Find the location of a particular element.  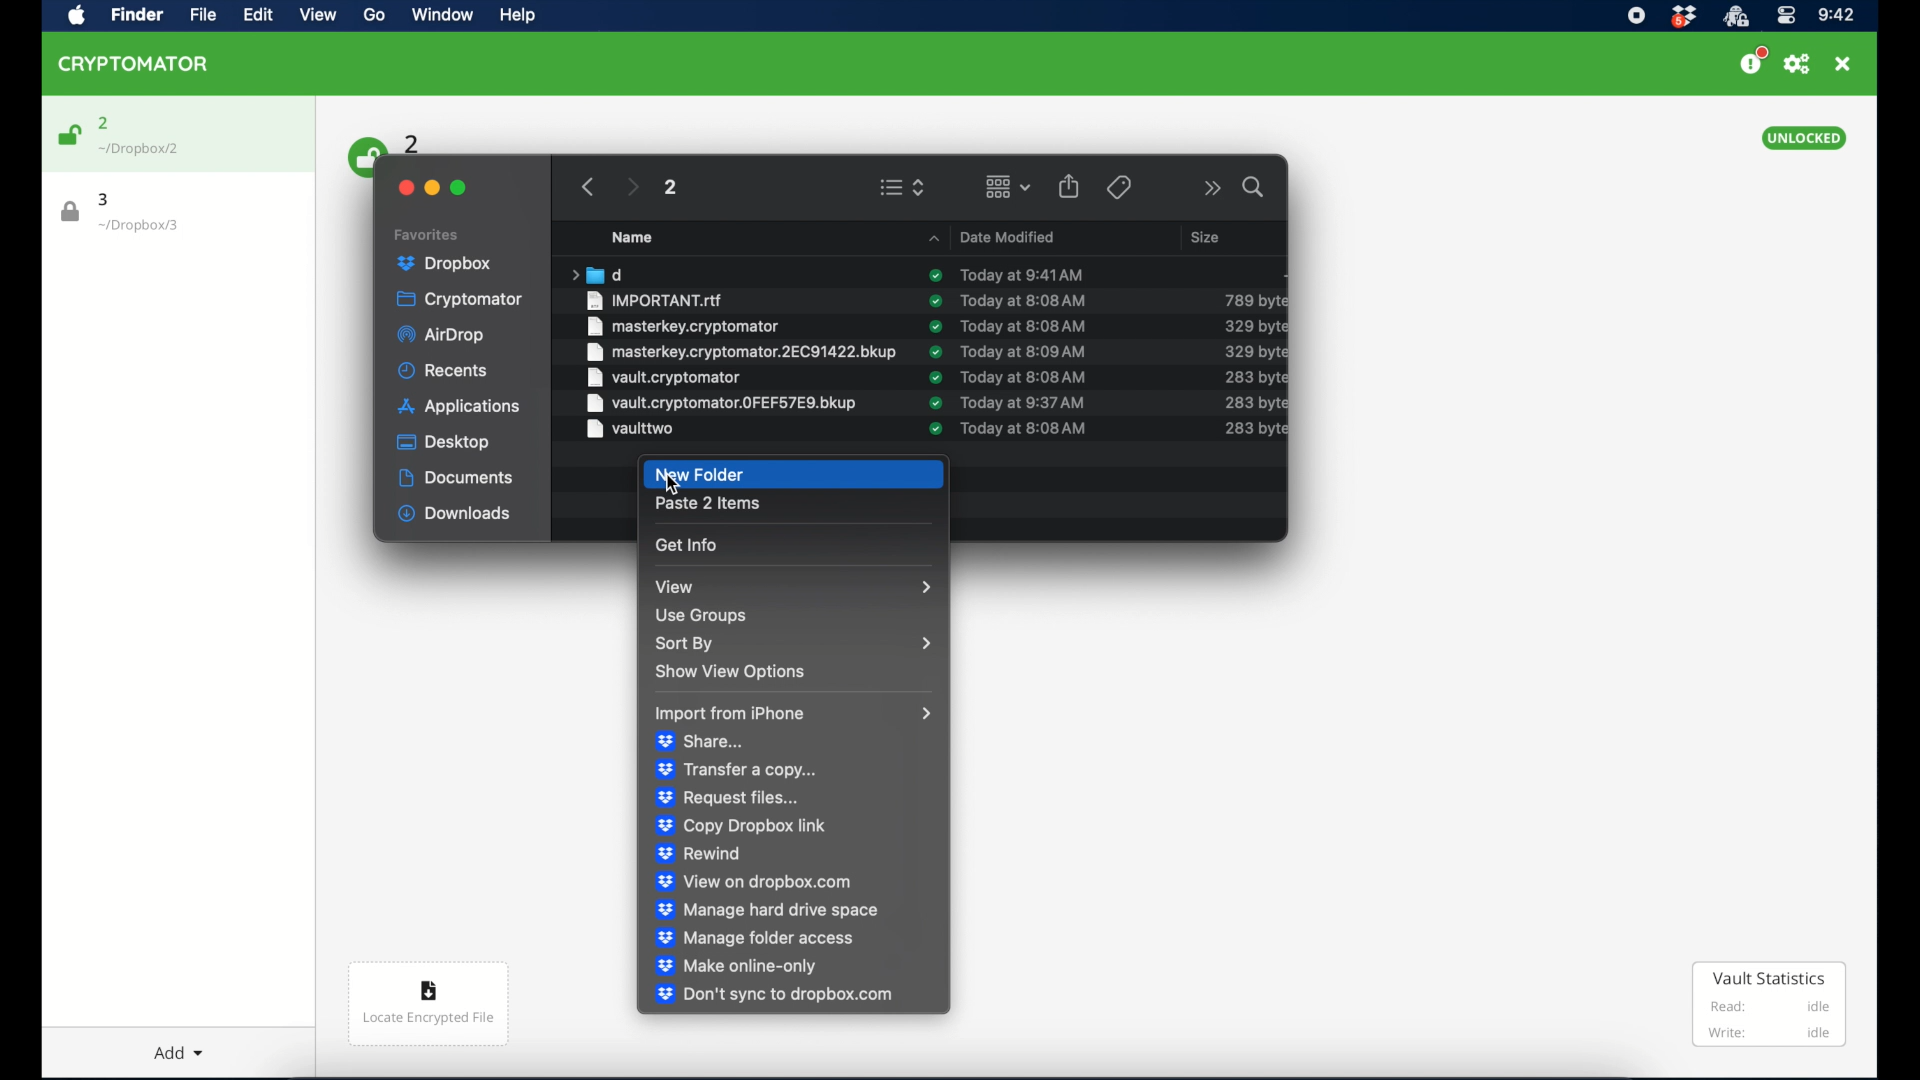

go is located at coordinates (372, 15).